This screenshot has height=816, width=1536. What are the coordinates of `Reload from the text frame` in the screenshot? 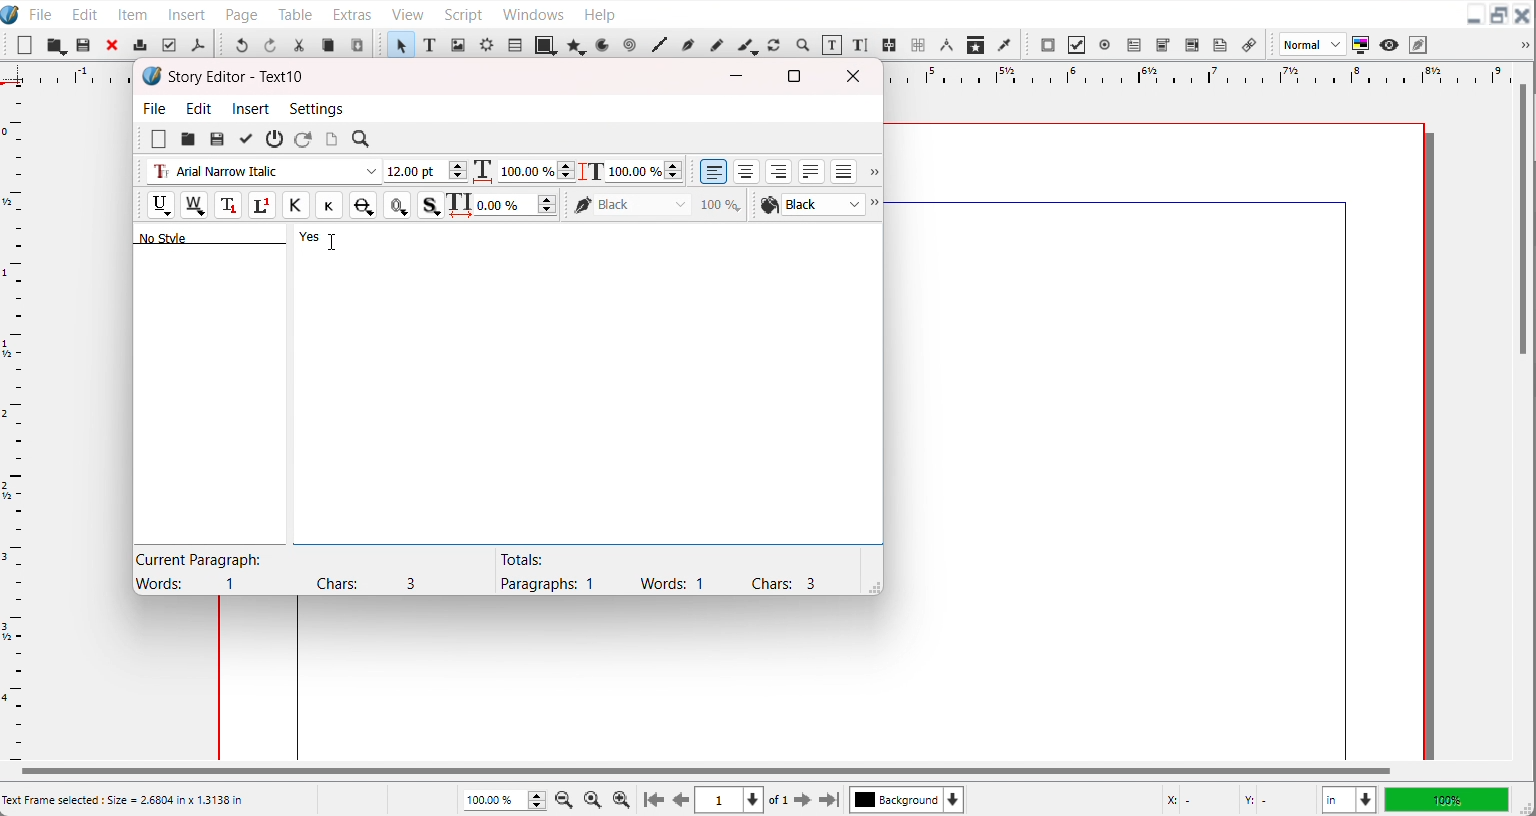 It's located at (305, 139).